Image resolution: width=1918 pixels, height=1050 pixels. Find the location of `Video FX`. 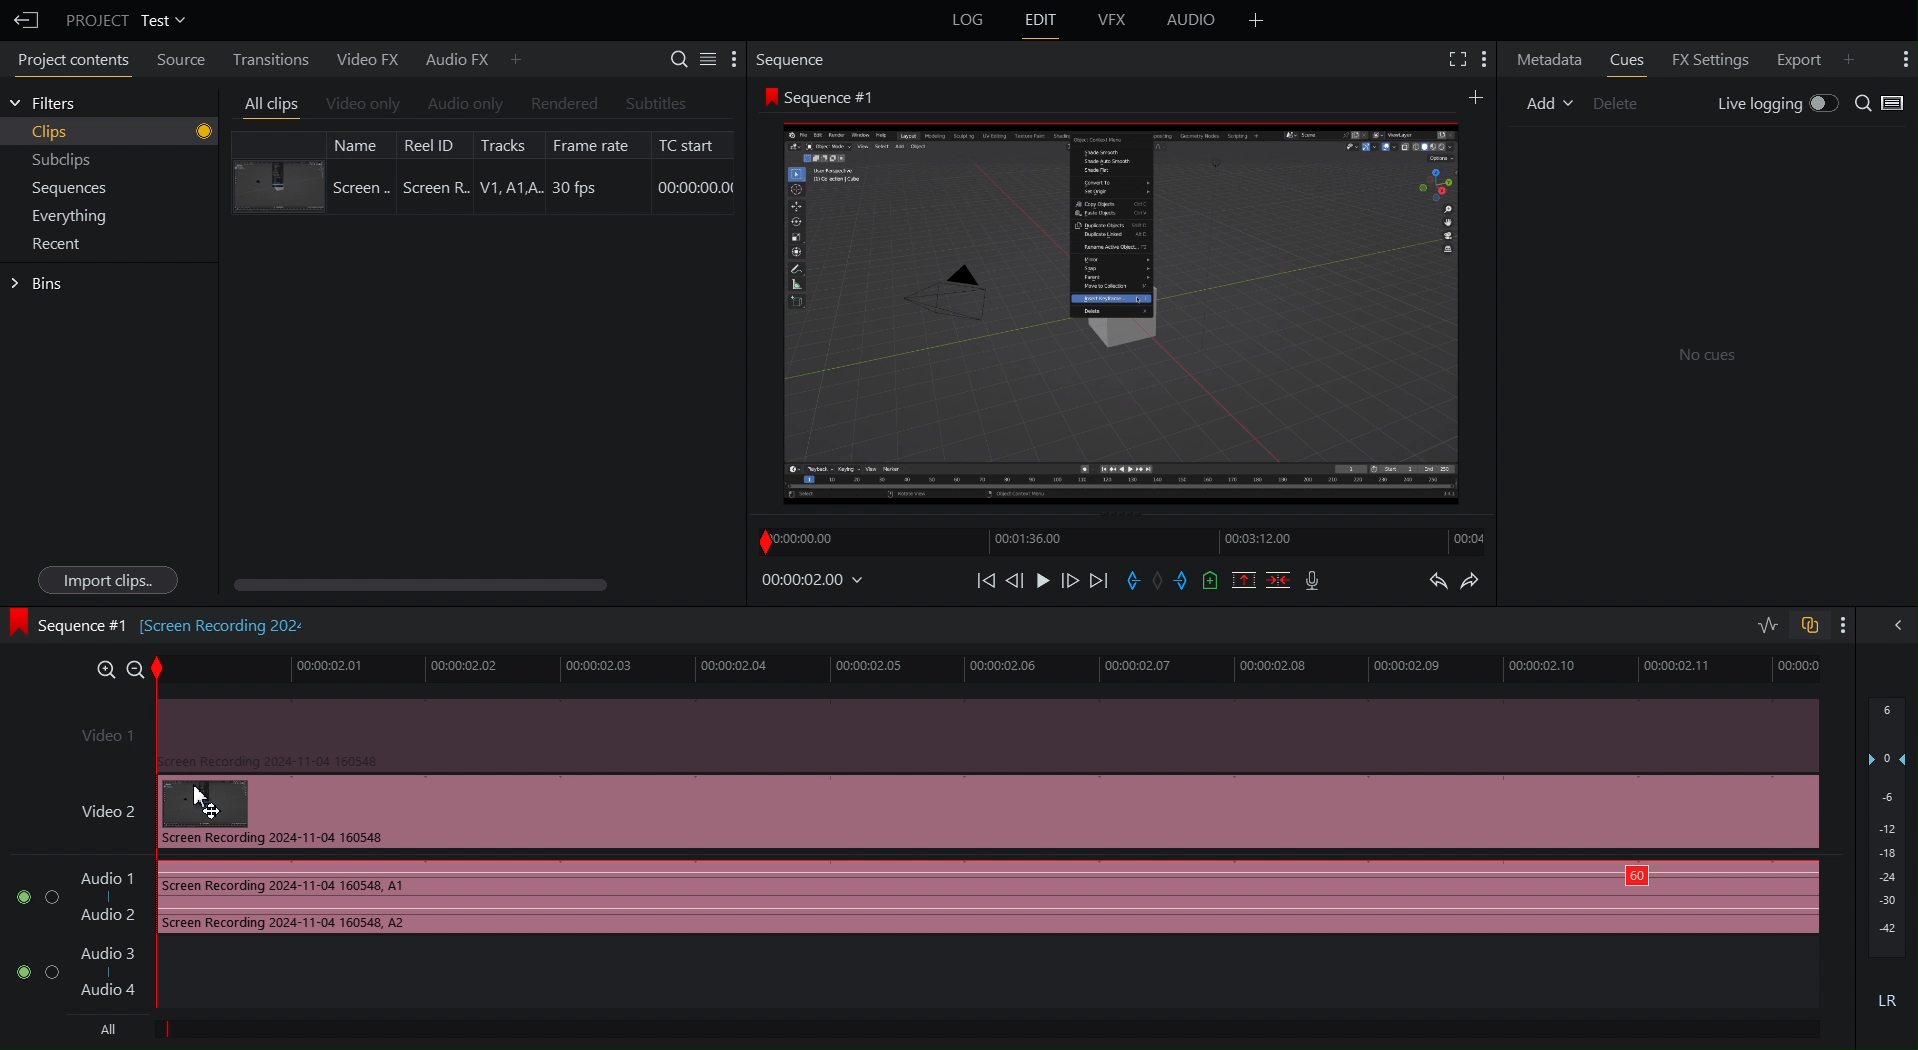

Video FX is located at coordinates (367, 58).